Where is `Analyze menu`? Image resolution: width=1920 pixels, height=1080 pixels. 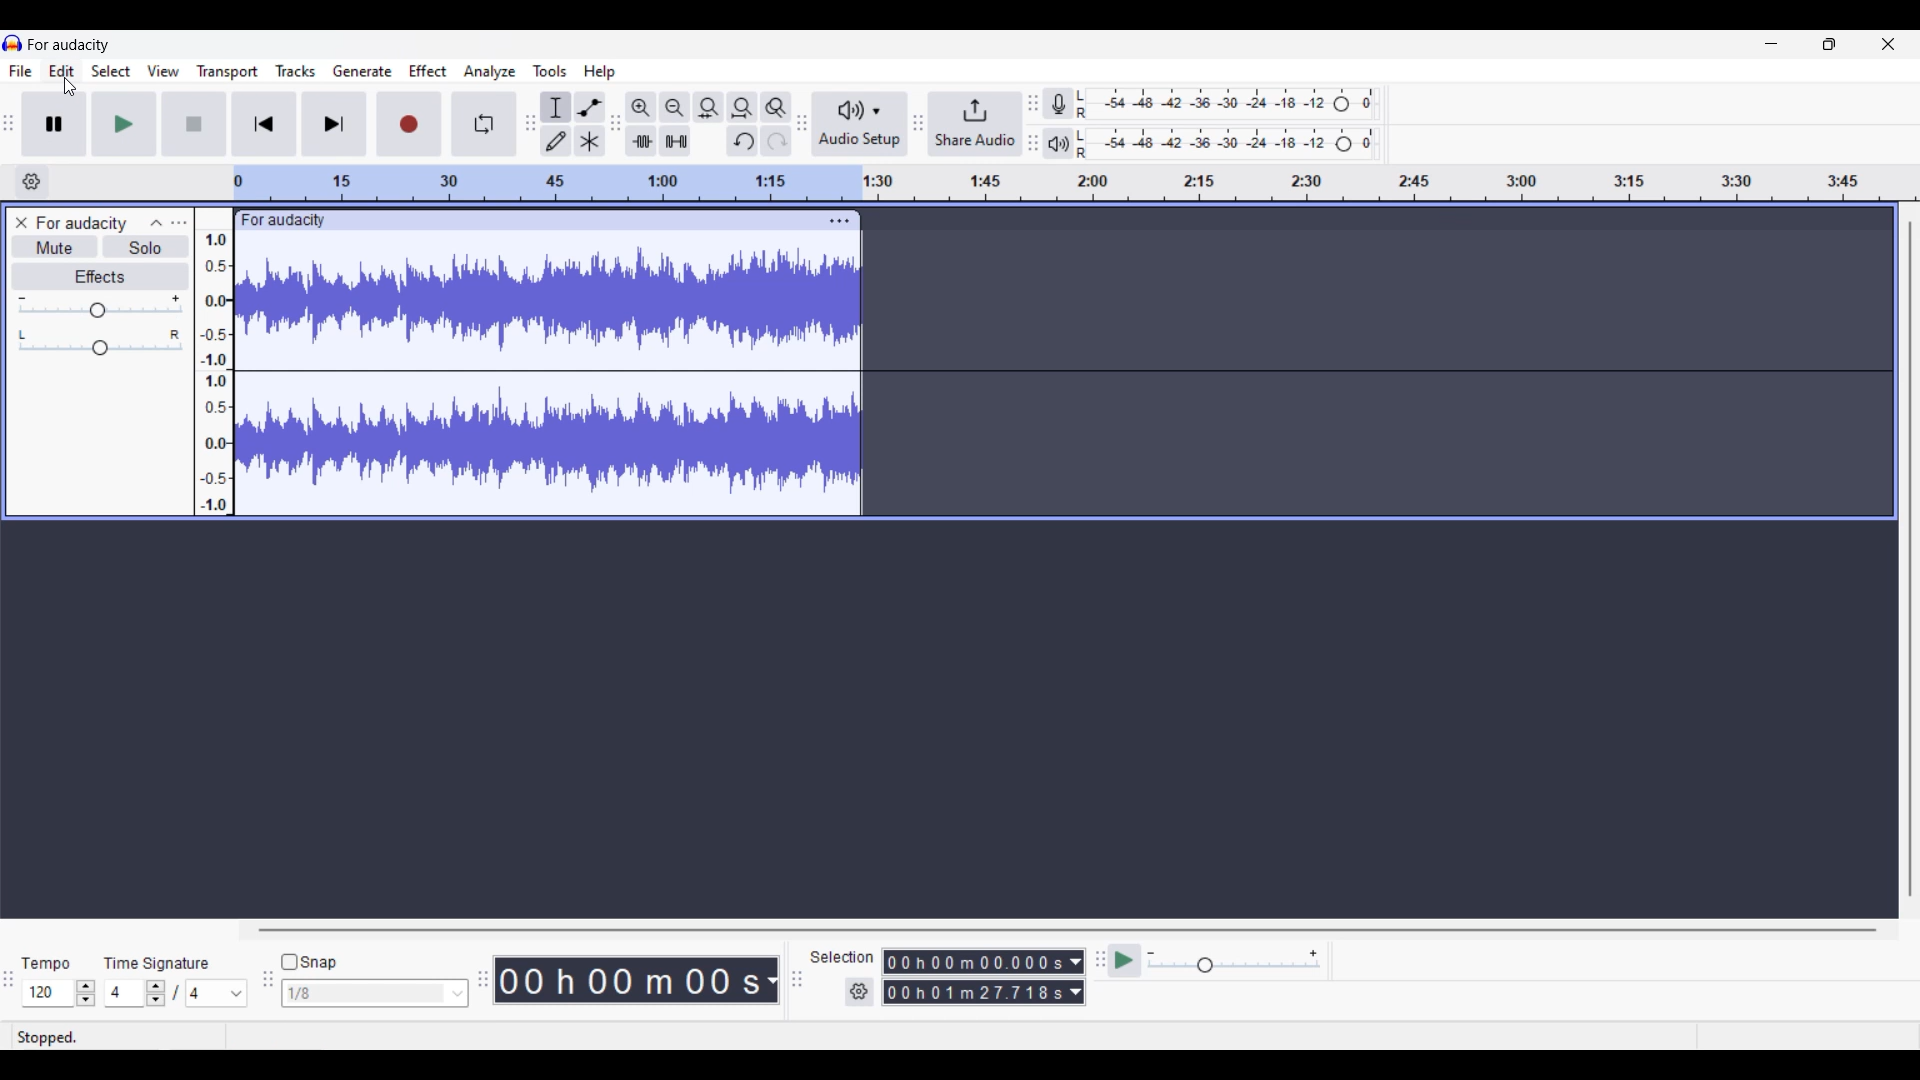 Analyze menu is located at coordinates (490, 72).